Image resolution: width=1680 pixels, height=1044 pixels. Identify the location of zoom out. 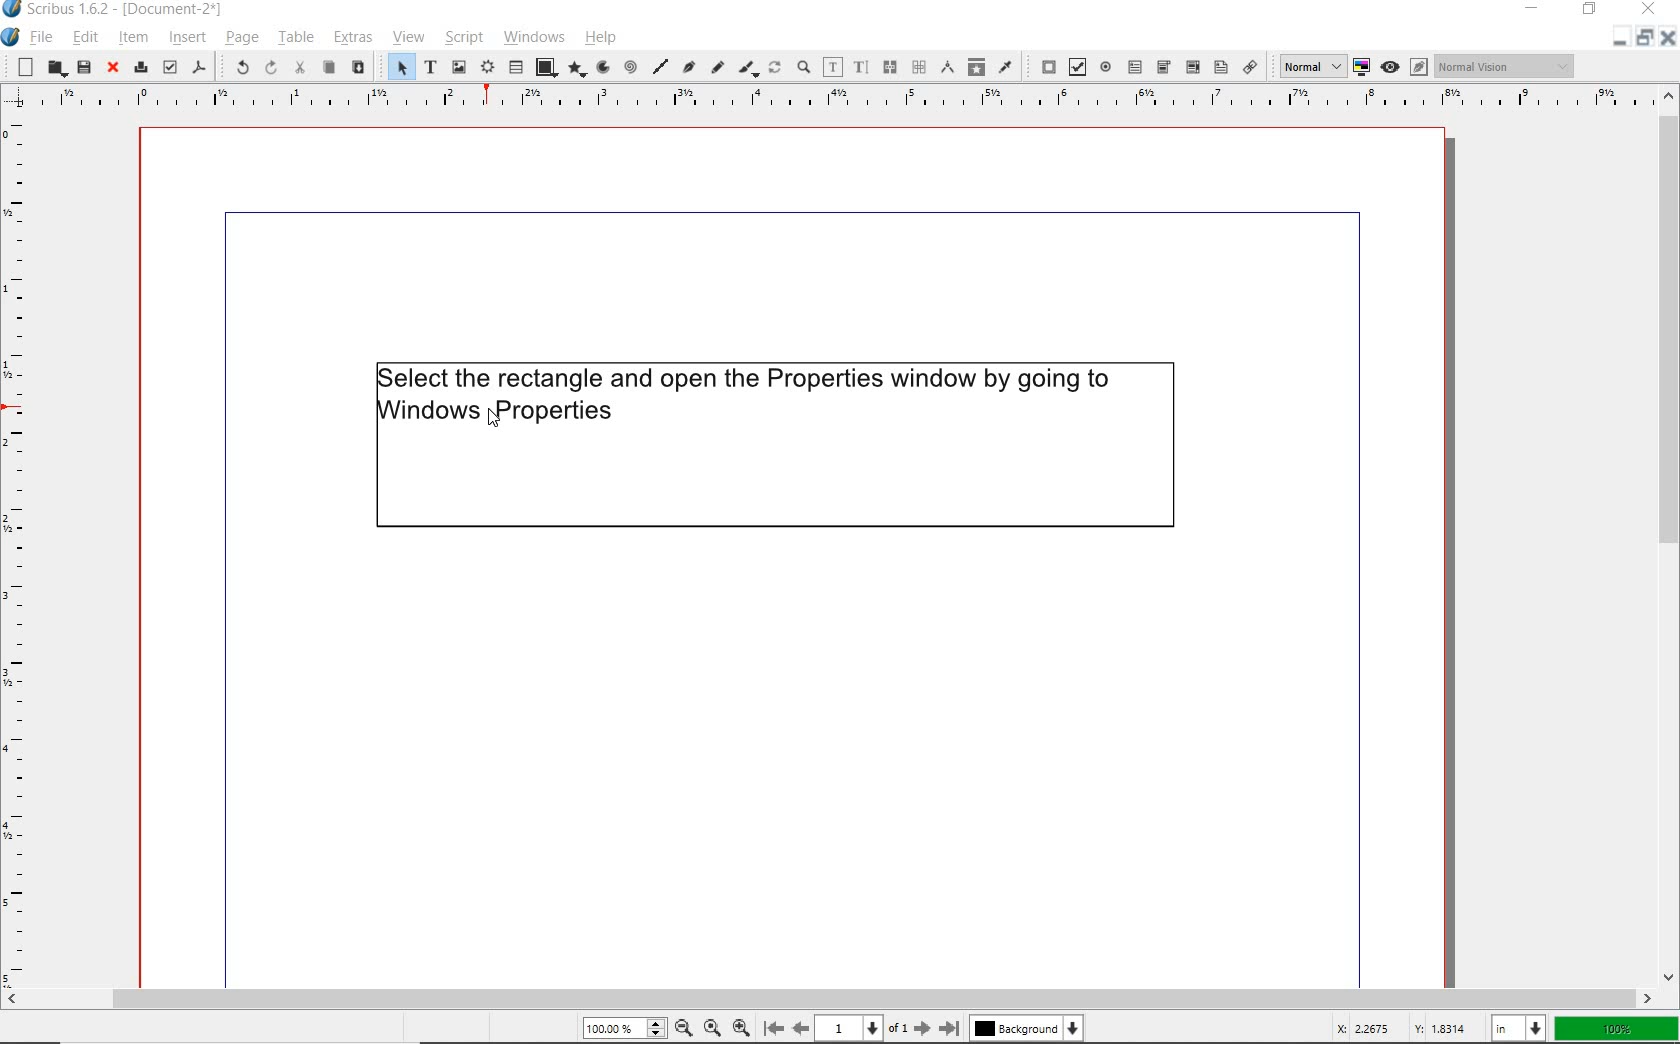
(683, 1027).